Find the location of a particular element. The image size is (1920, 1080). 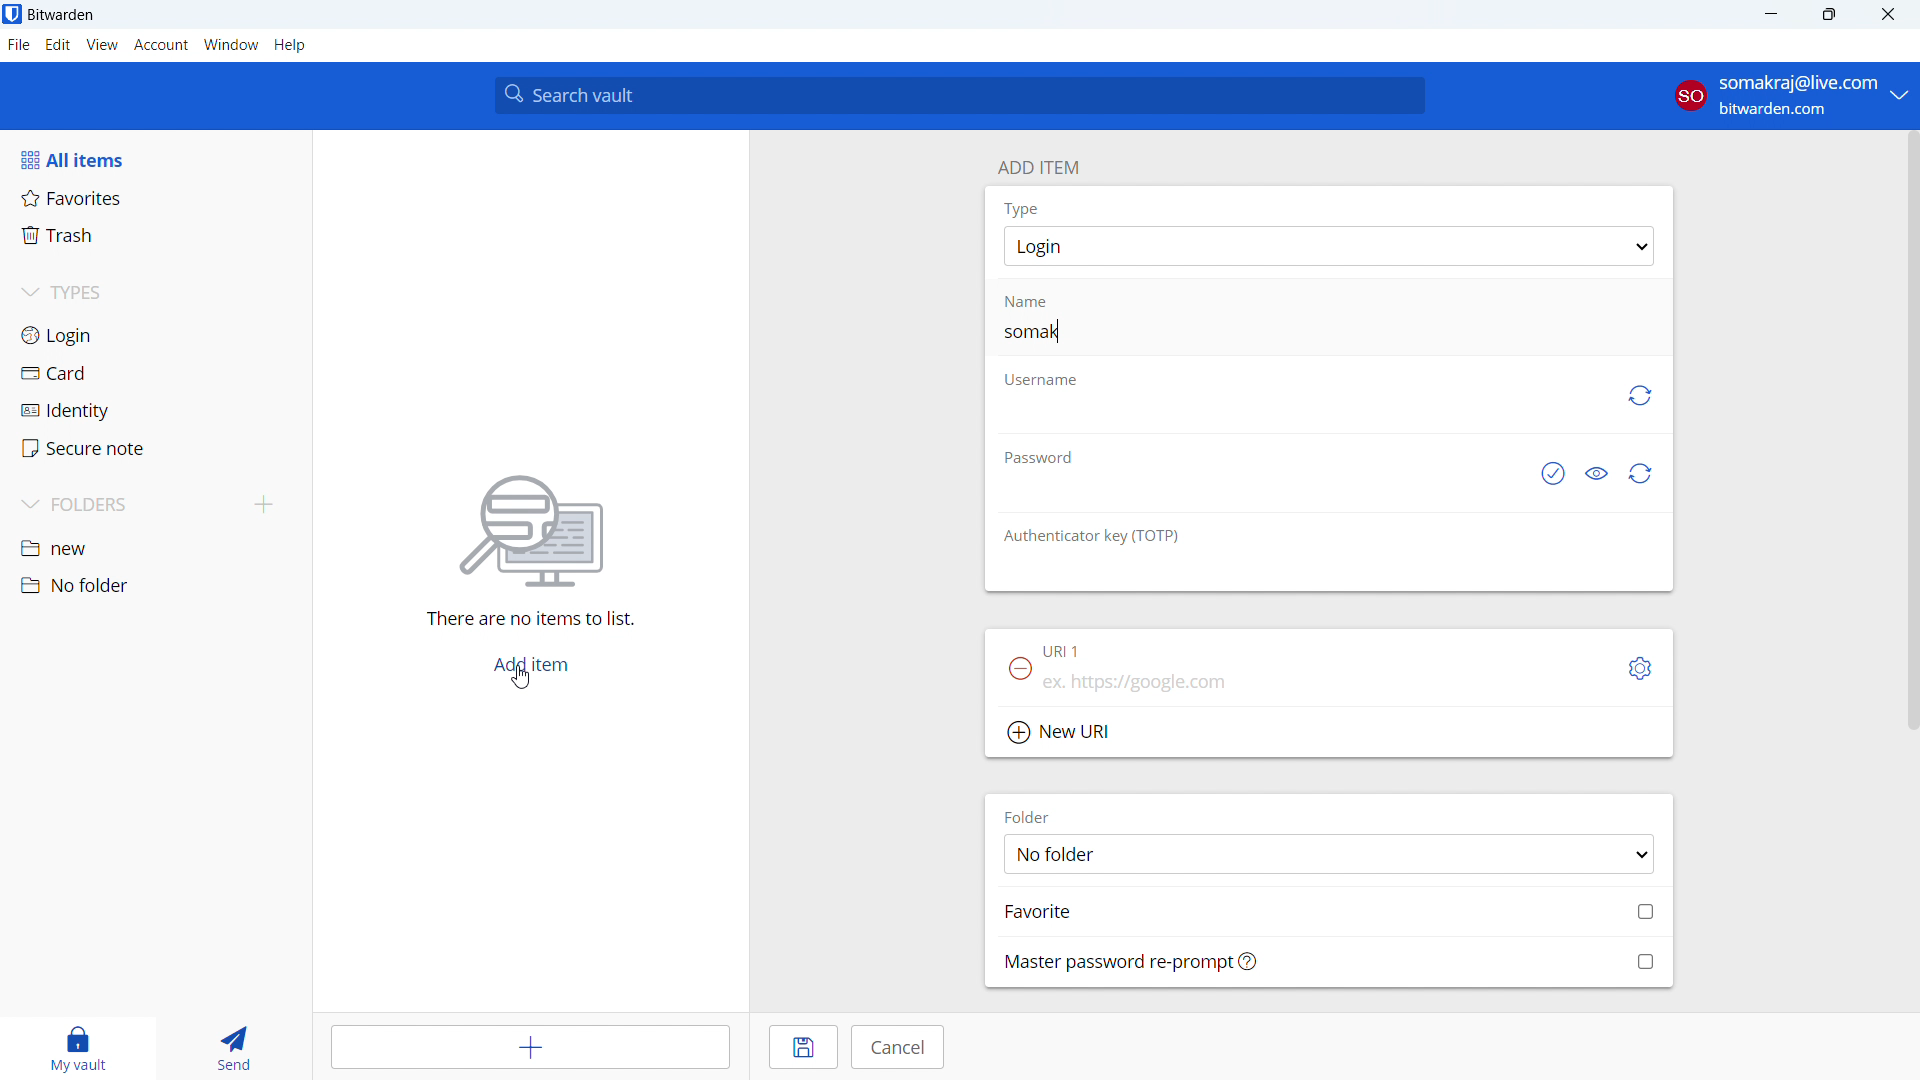

login is located at coordinates (155, 335).